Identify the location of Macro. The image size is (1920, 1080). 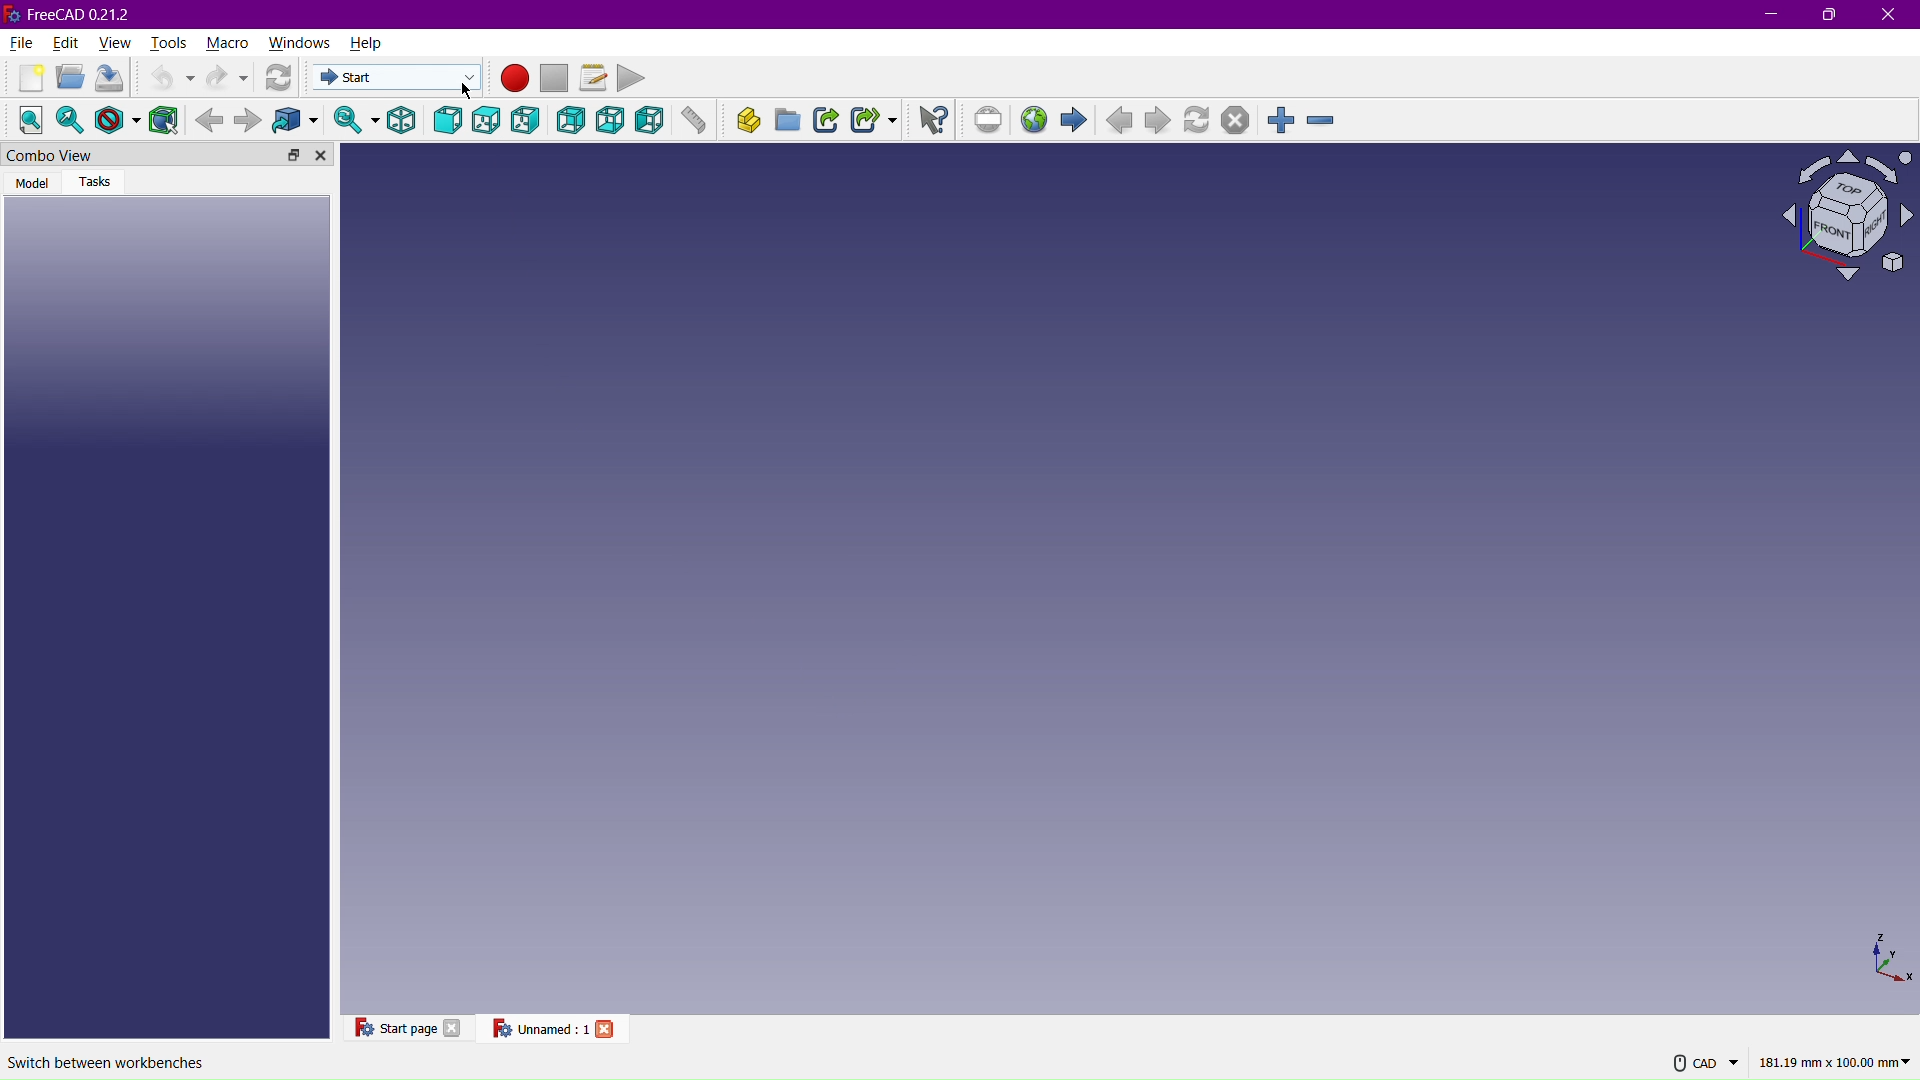
(227, 42).